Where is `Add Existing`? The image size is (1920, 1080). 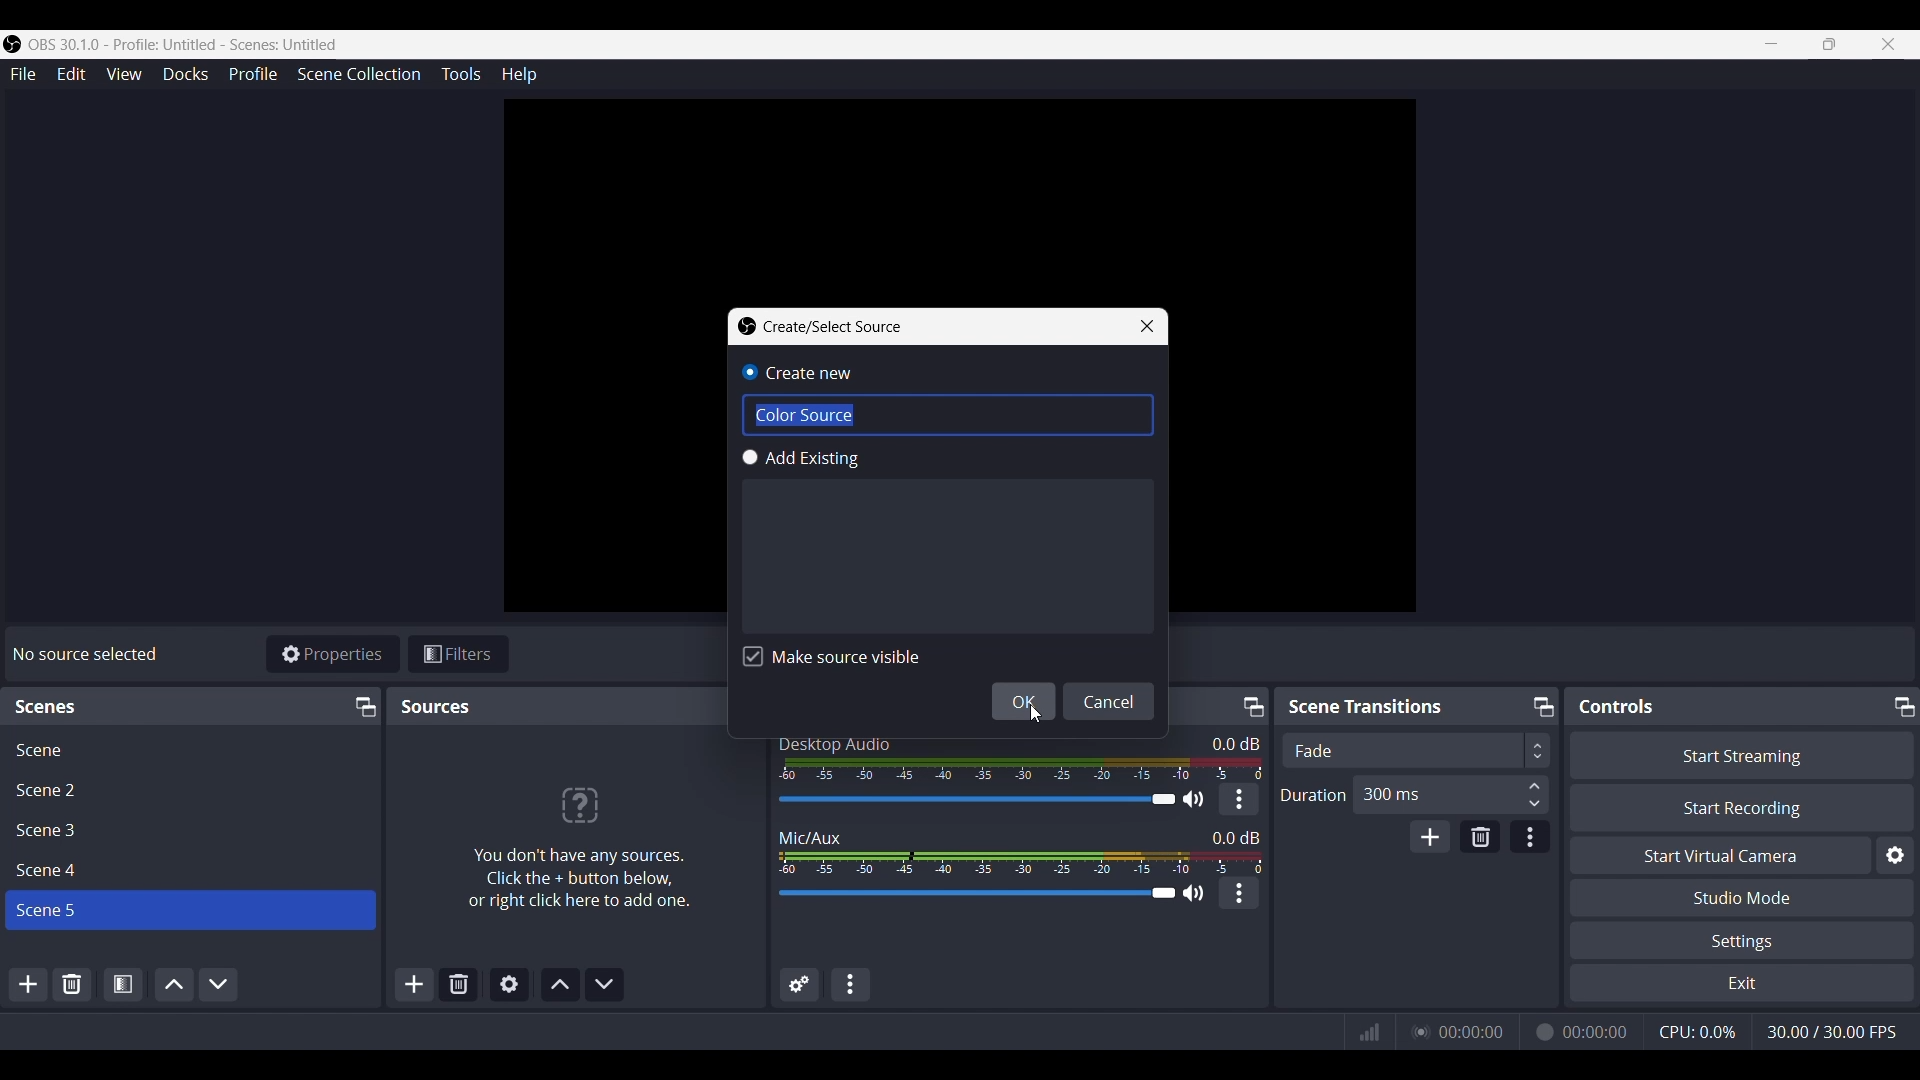 Add Existing is located at coordinates (946, 541).